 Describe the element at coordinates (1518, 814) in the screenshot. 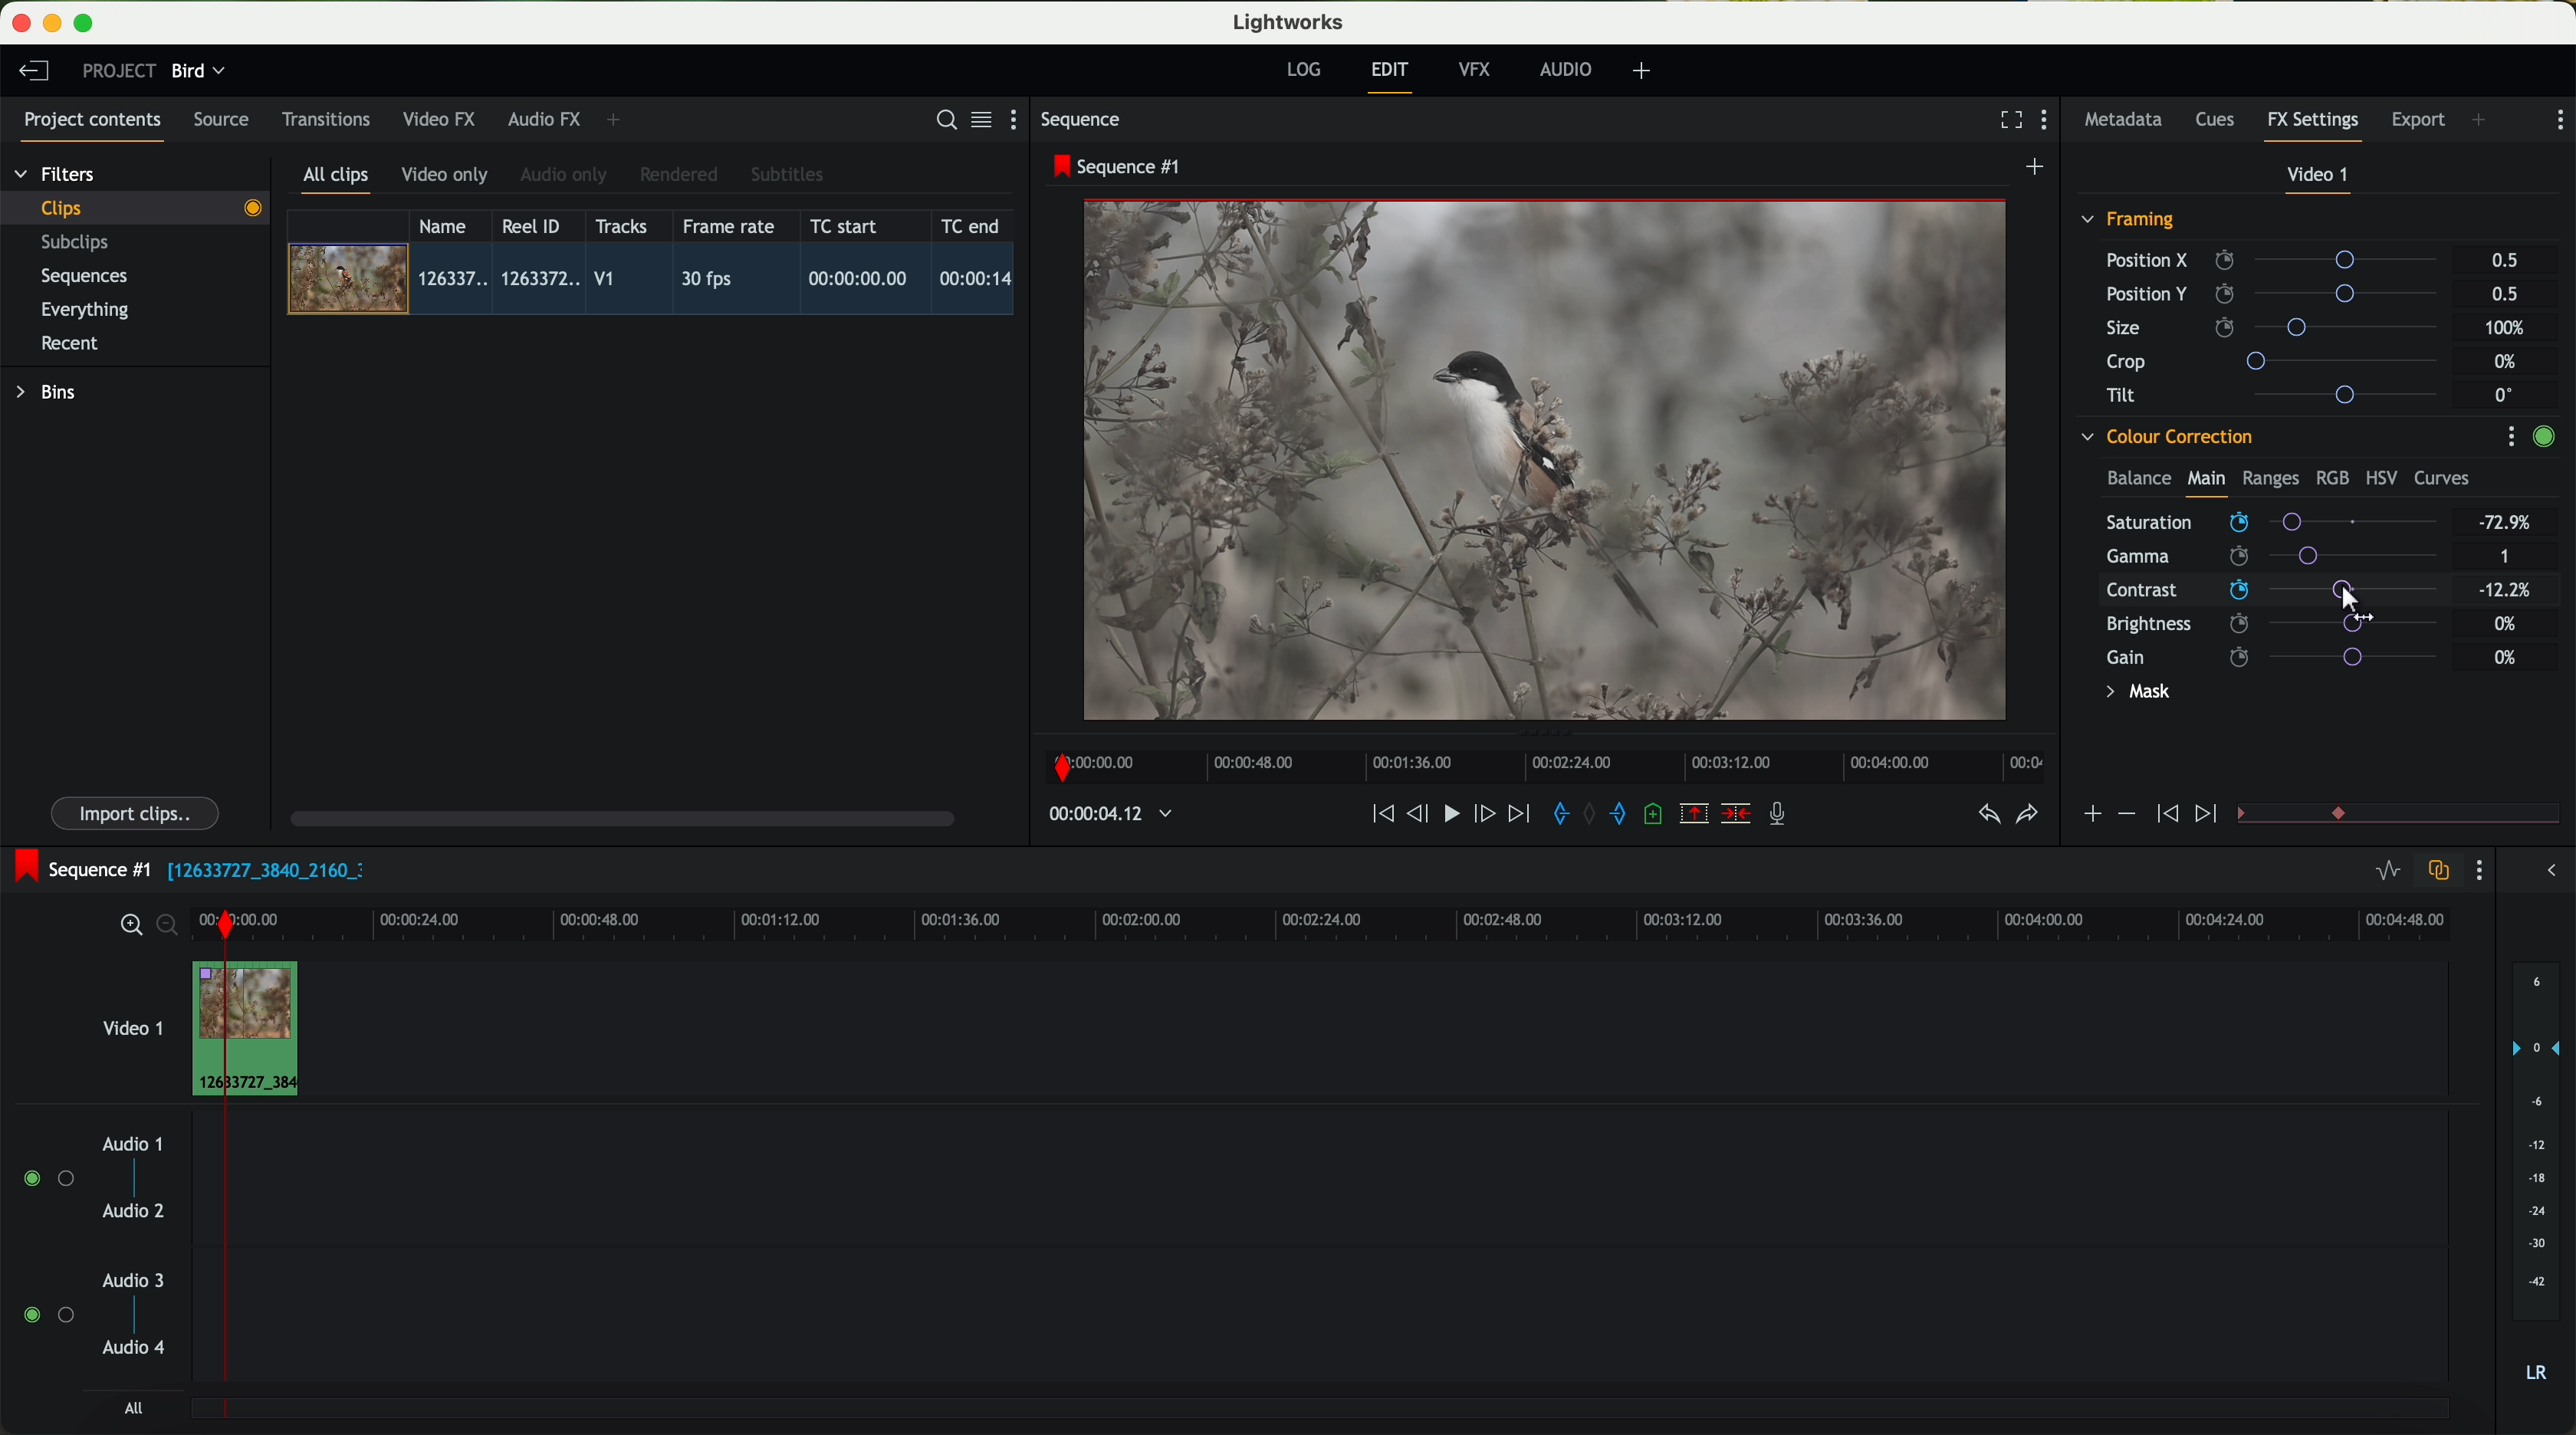

I see `move foward` at that location.